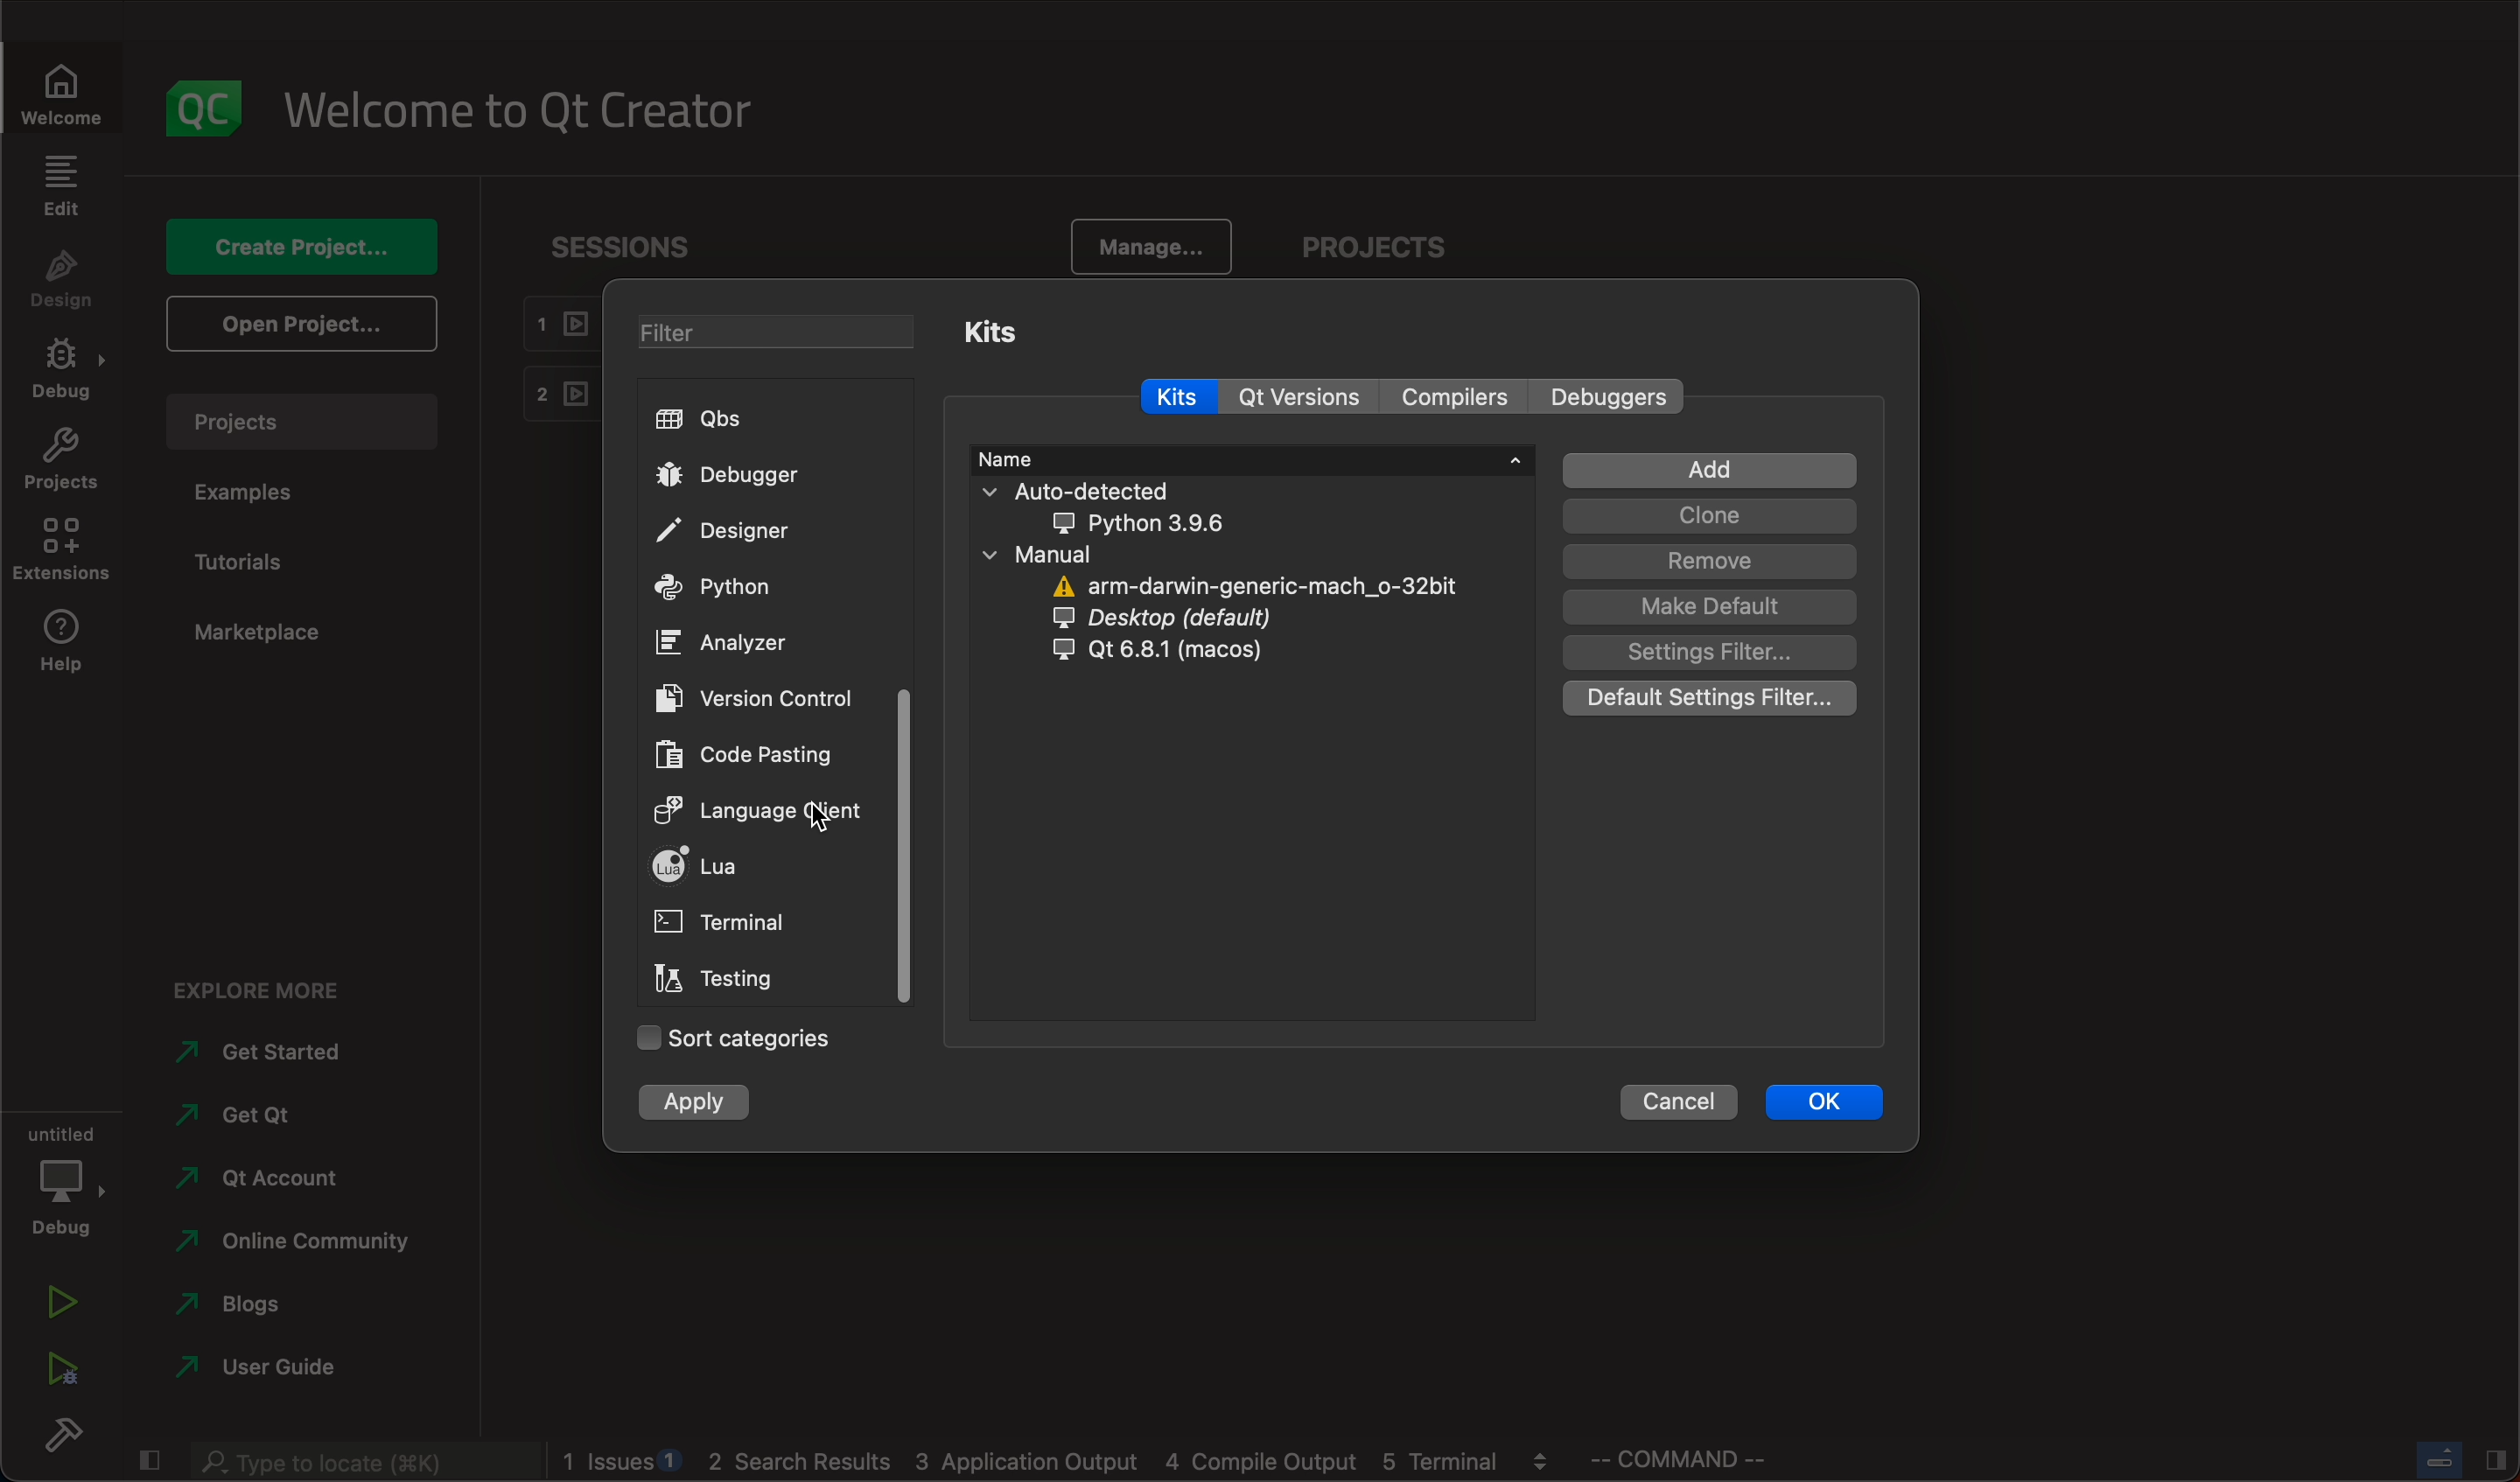 The image size is (2520, 1482). Describe the element at coordinates (1707, 515) in the screenshot. I see `clone` at that location.